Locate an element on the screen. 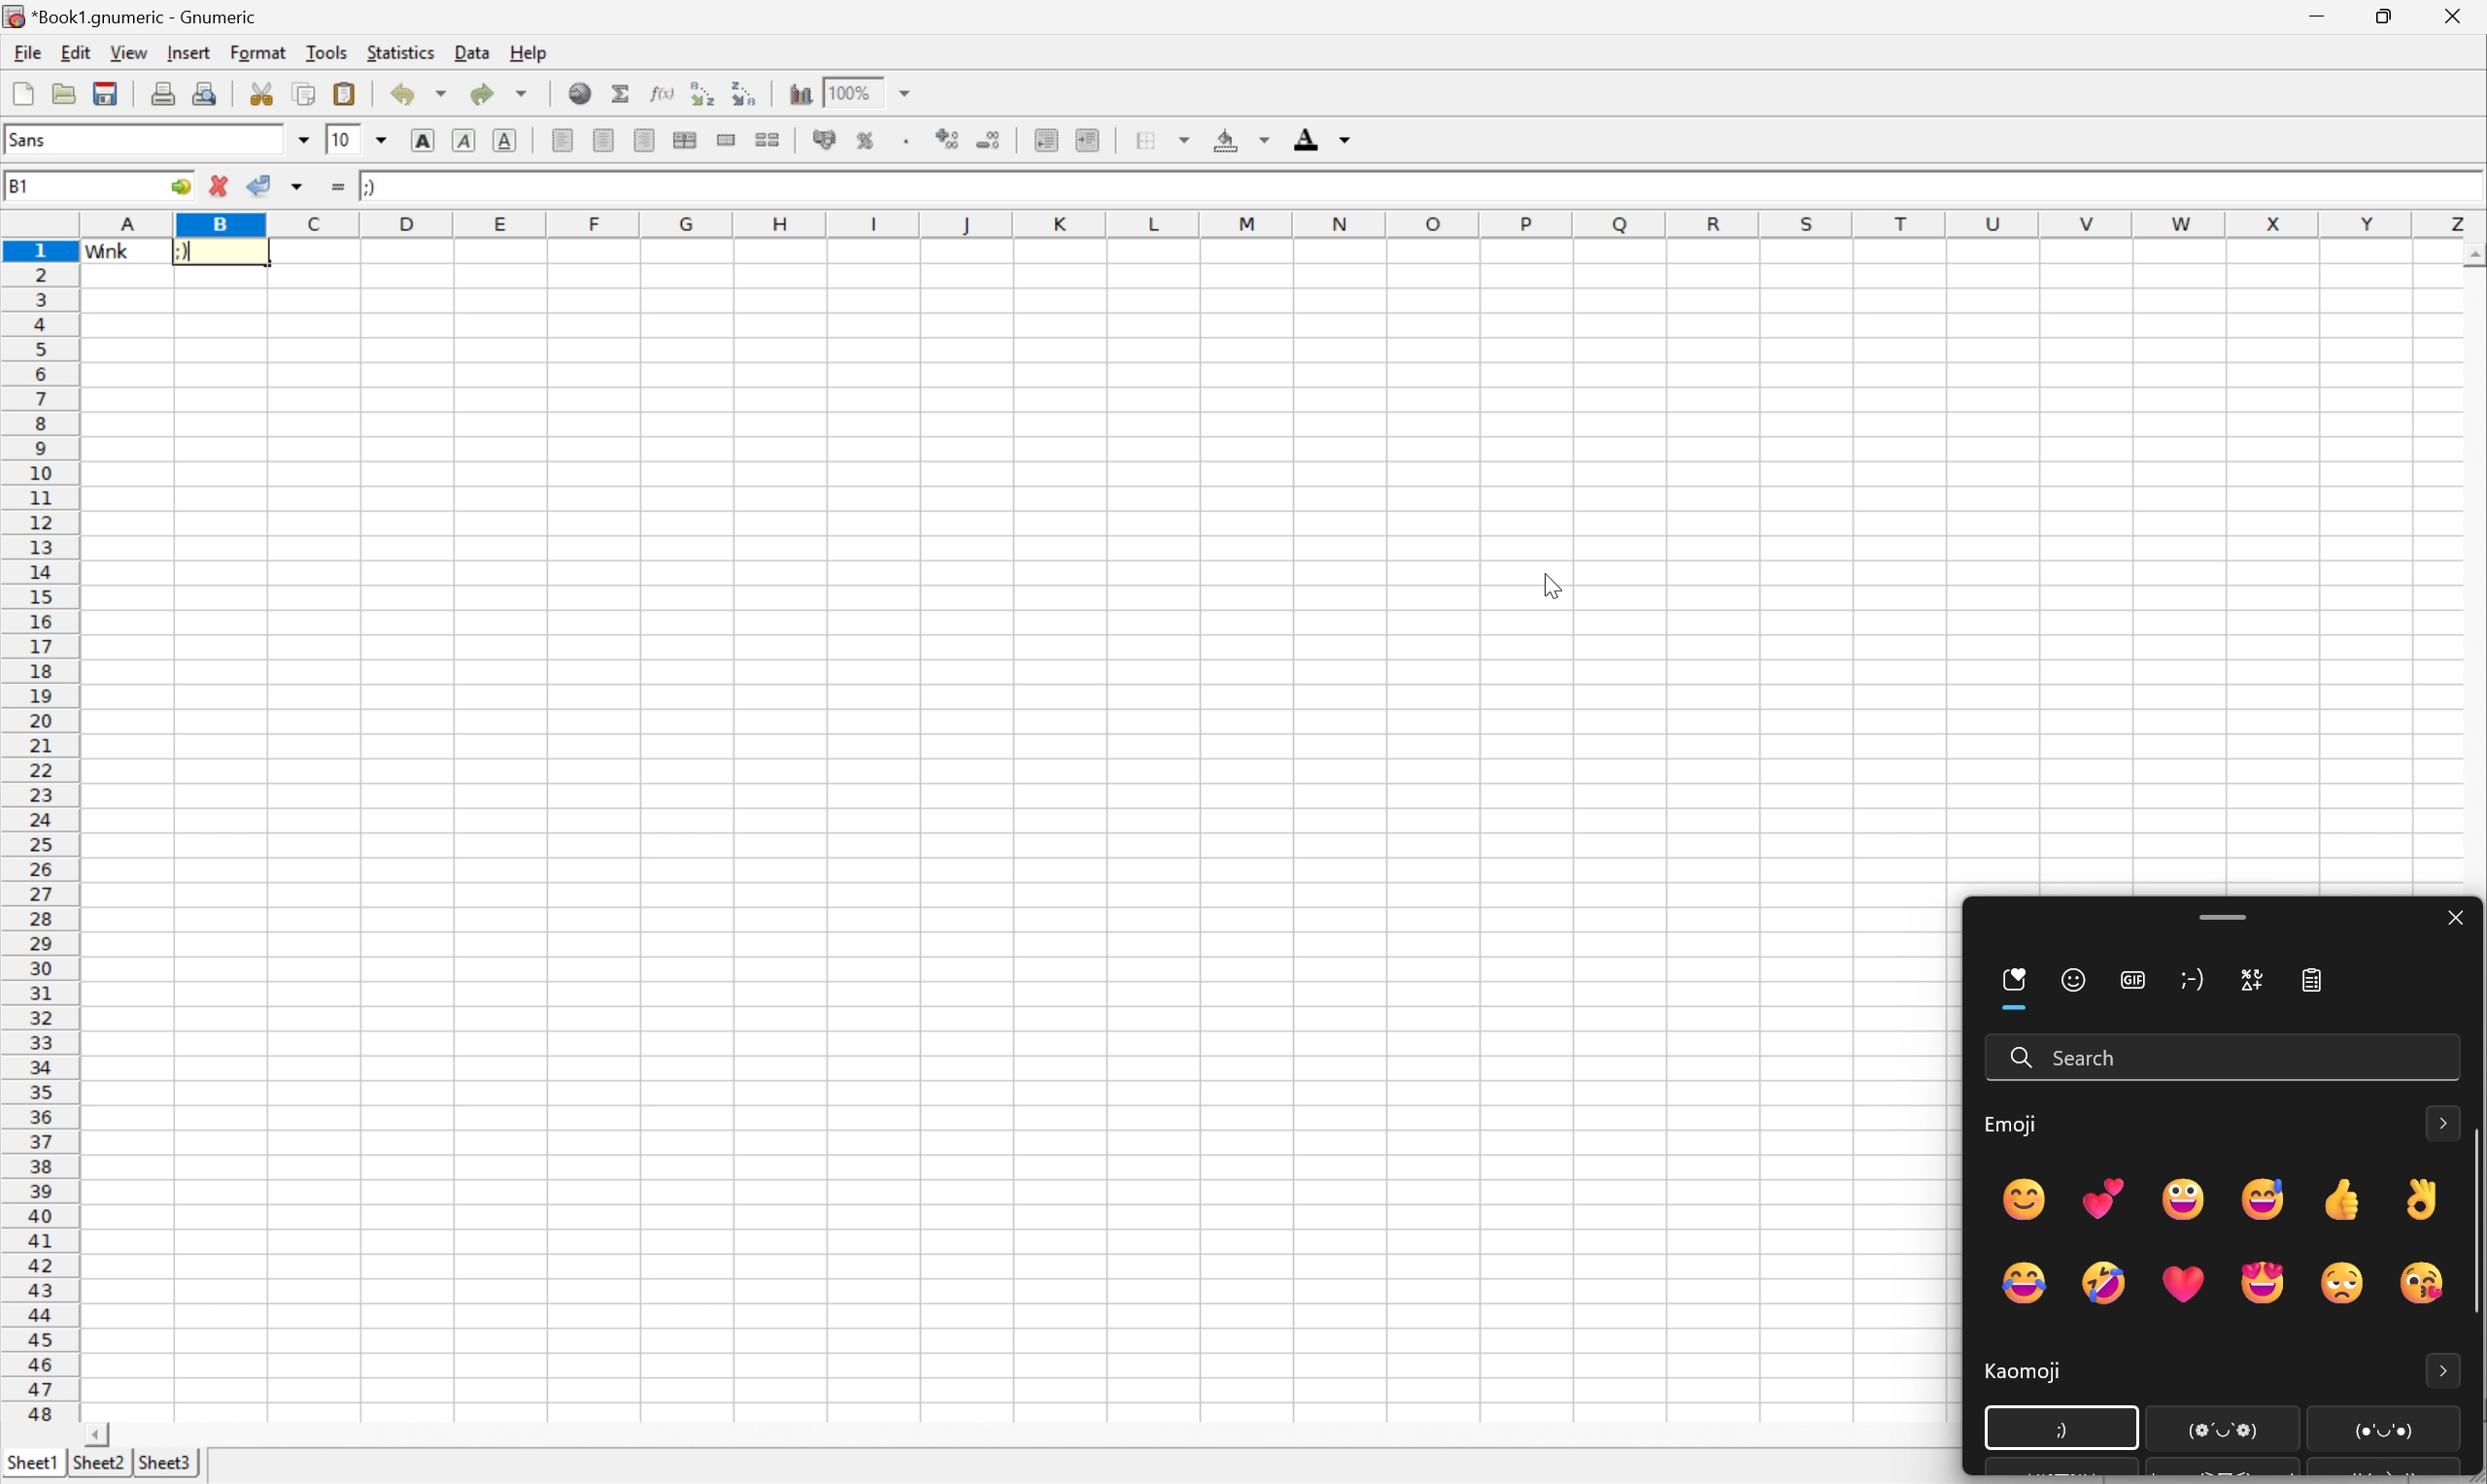 Image resolution: width=2487 pixels, height=1484 pixels. foreground is located at coordinates (1326, 138).